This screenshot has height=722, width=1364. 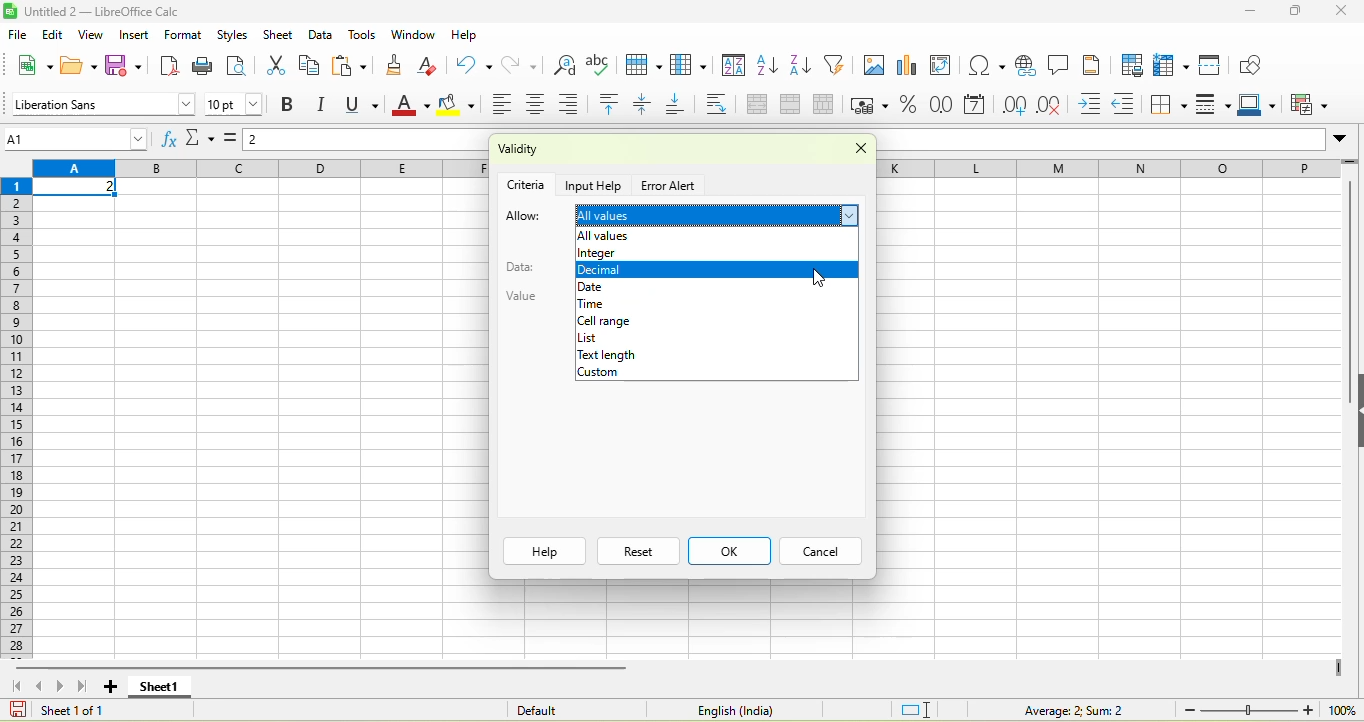 I want to click on row, so click(x=1108, y=168).